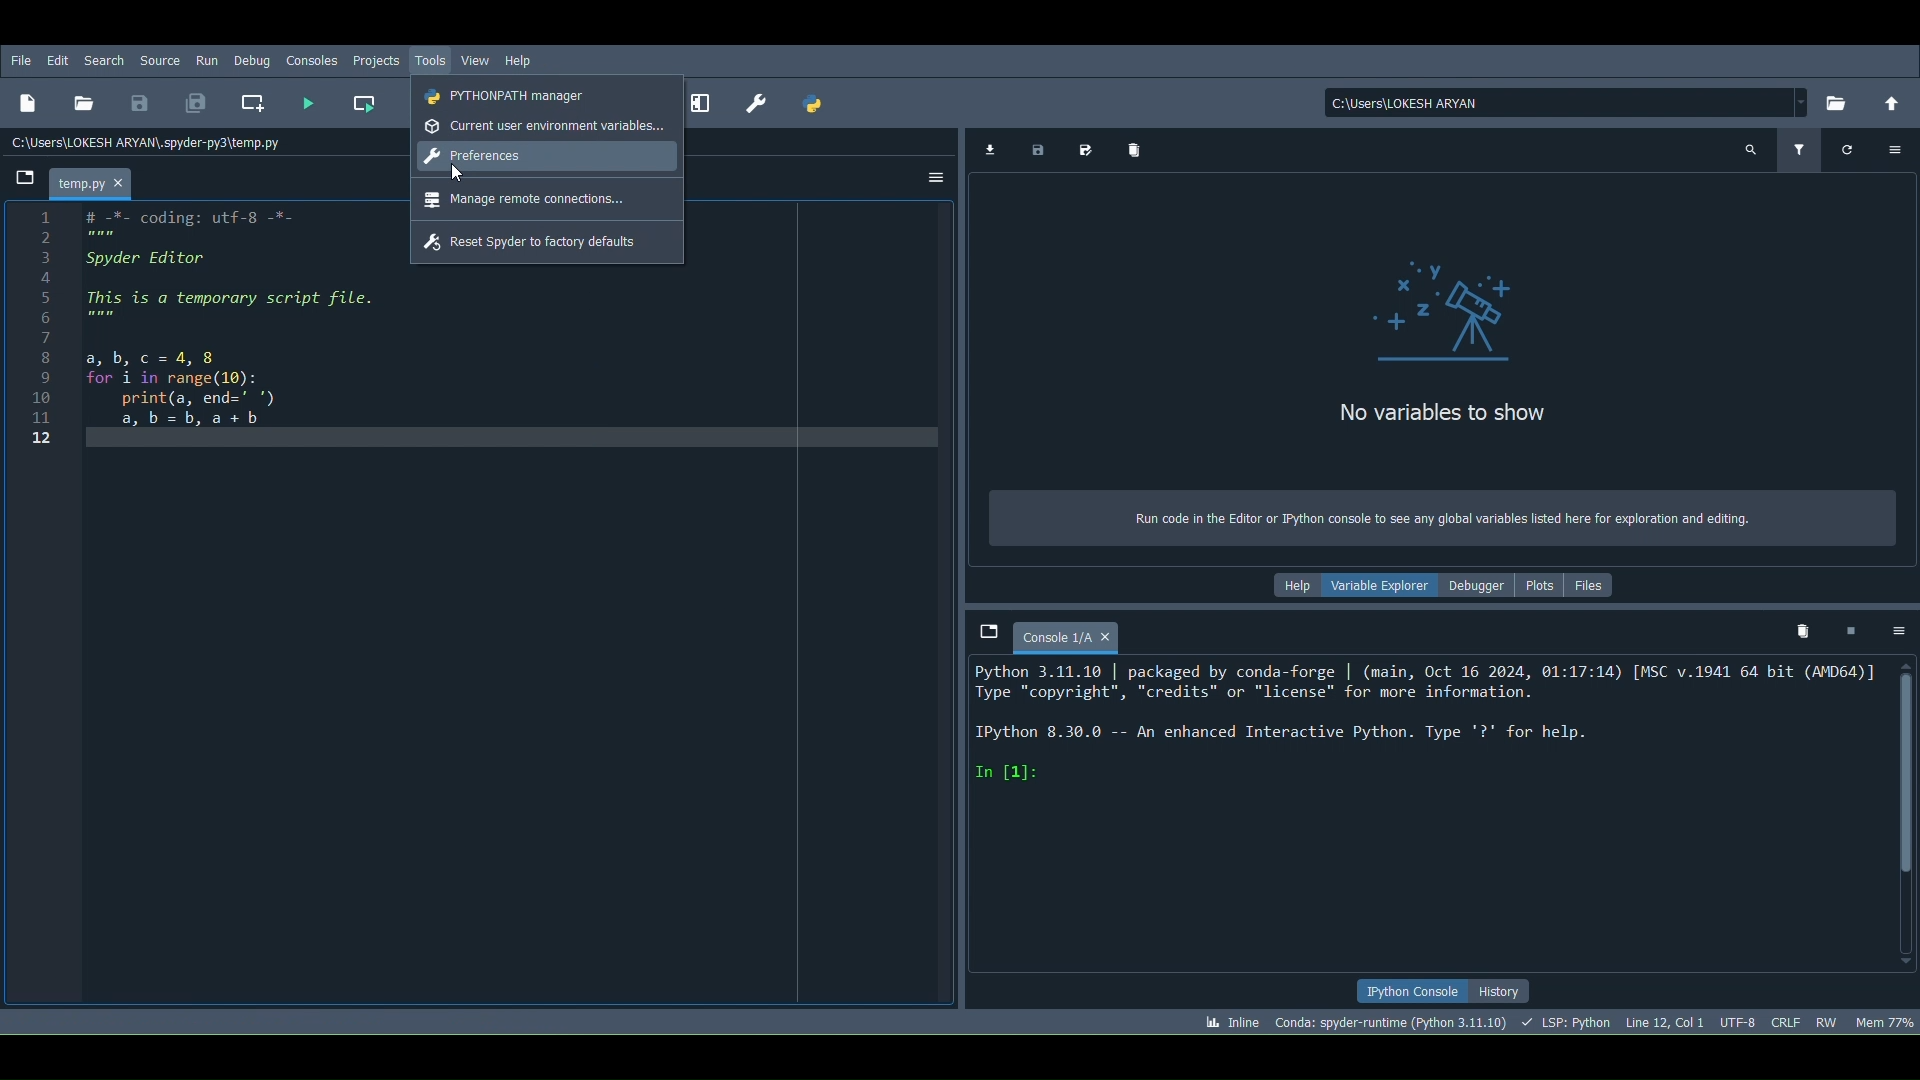 Image resolution: width=1920 pixels, height=1080 pixels. What do you see at coordinates (535, 238) in the screenshot?
I see `Reset Spyder to factory defaults` at bounding box center [535, 238].